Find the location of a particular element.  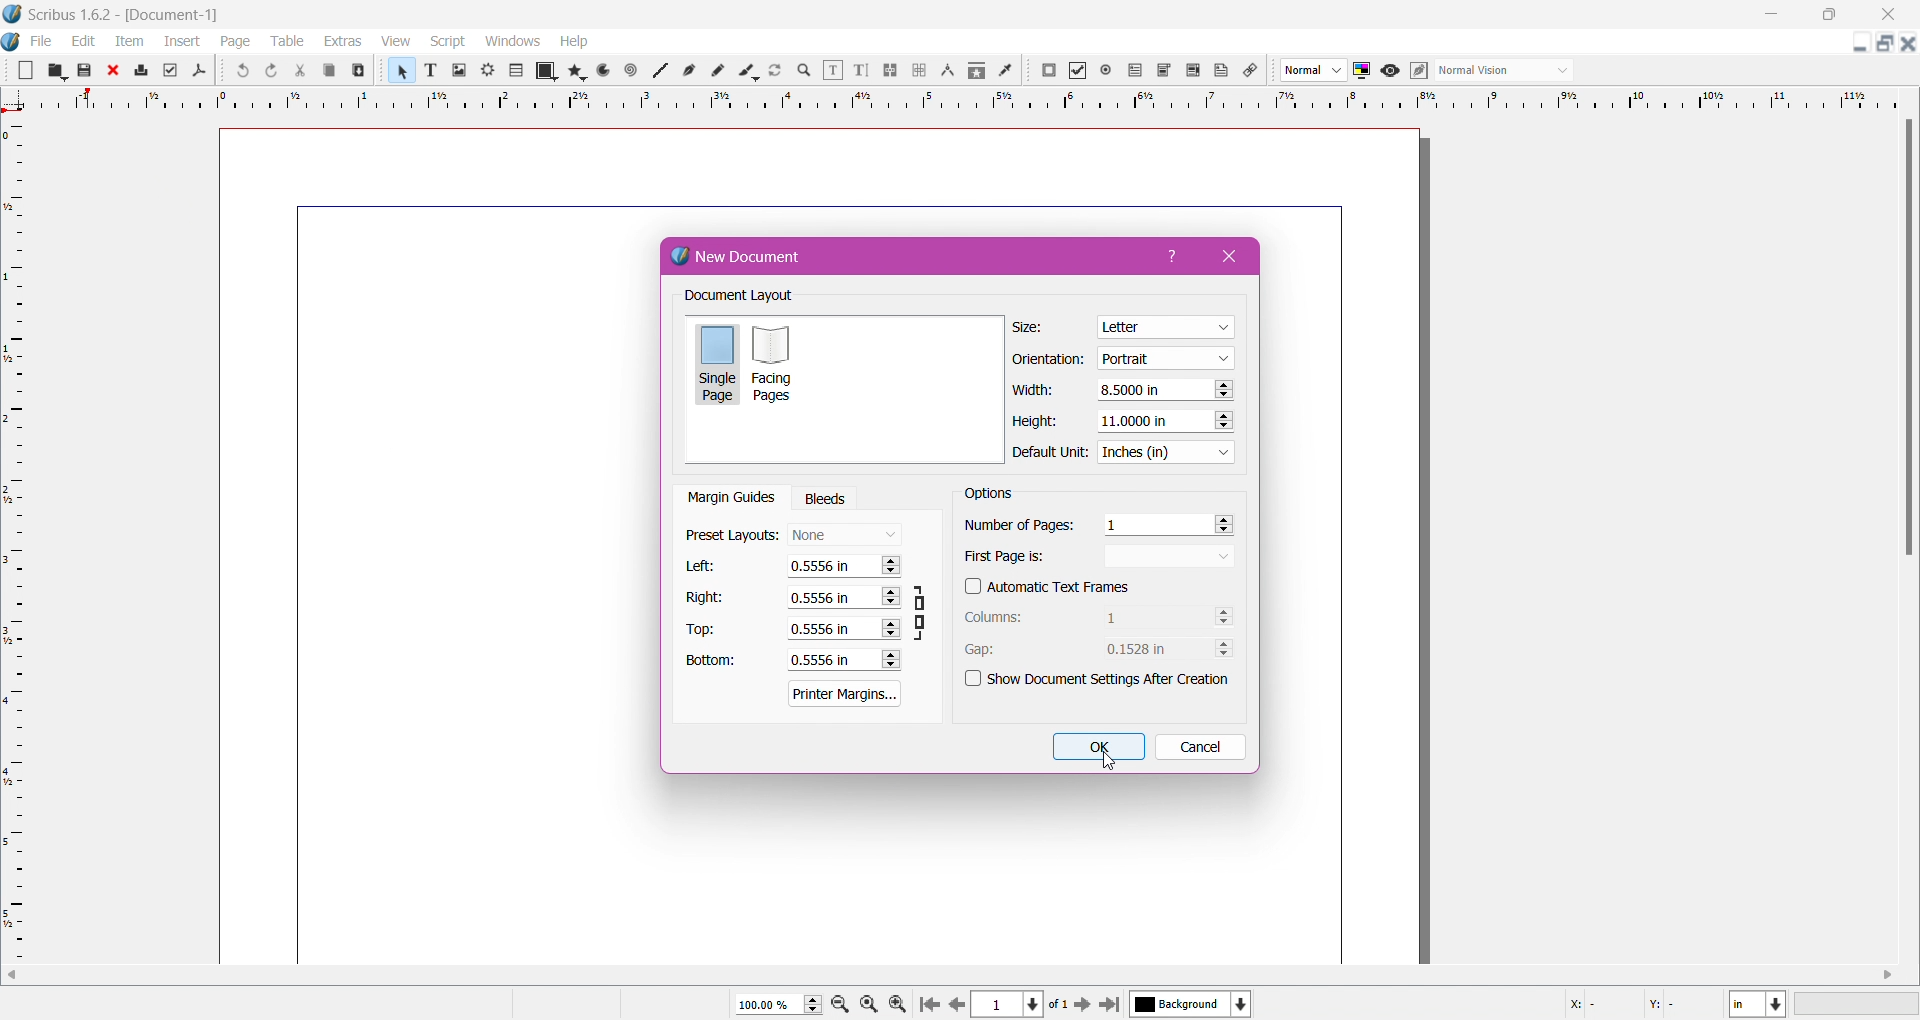

icon is located at coordinates (976, 74).